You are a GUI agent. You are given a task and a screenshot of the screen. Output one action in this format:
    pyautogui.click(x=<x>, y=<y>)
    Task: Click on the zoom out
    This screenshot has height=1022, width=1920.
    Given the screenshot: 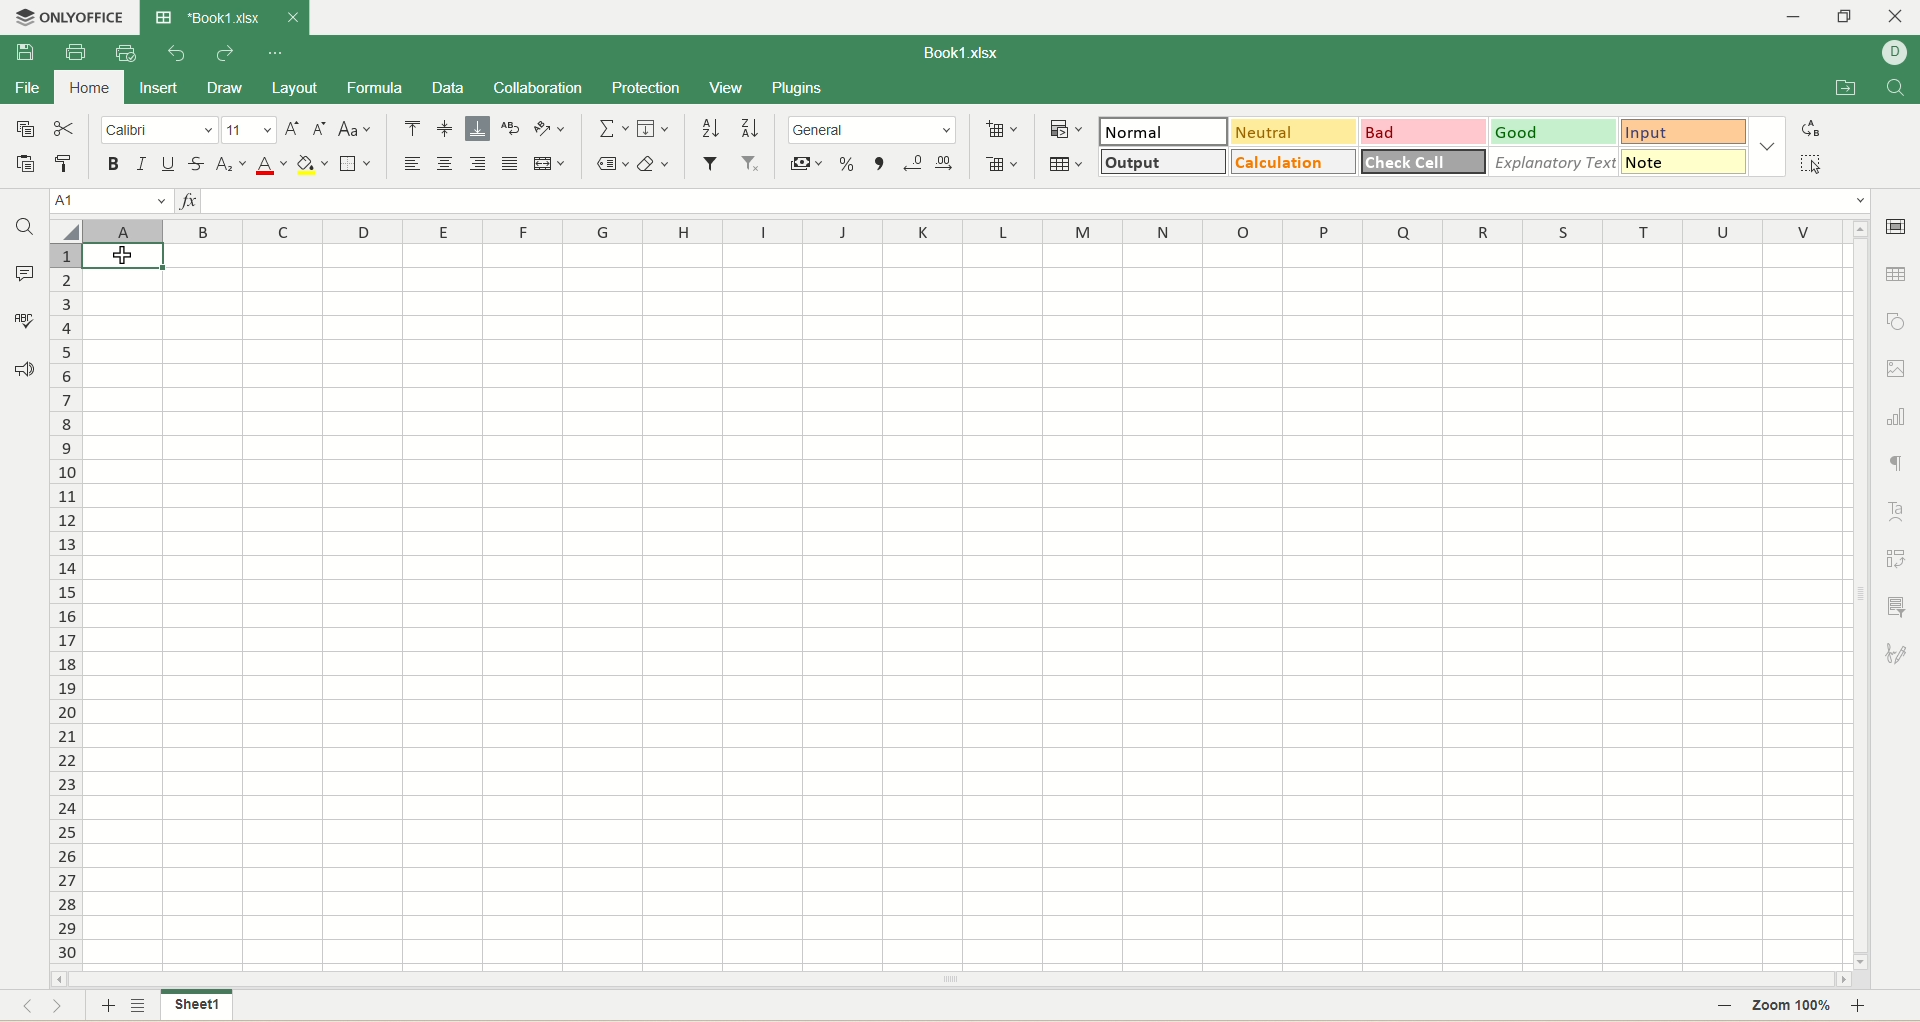 What is the action you would take?
    pyautogui.click(x=1724, y=1007)
    